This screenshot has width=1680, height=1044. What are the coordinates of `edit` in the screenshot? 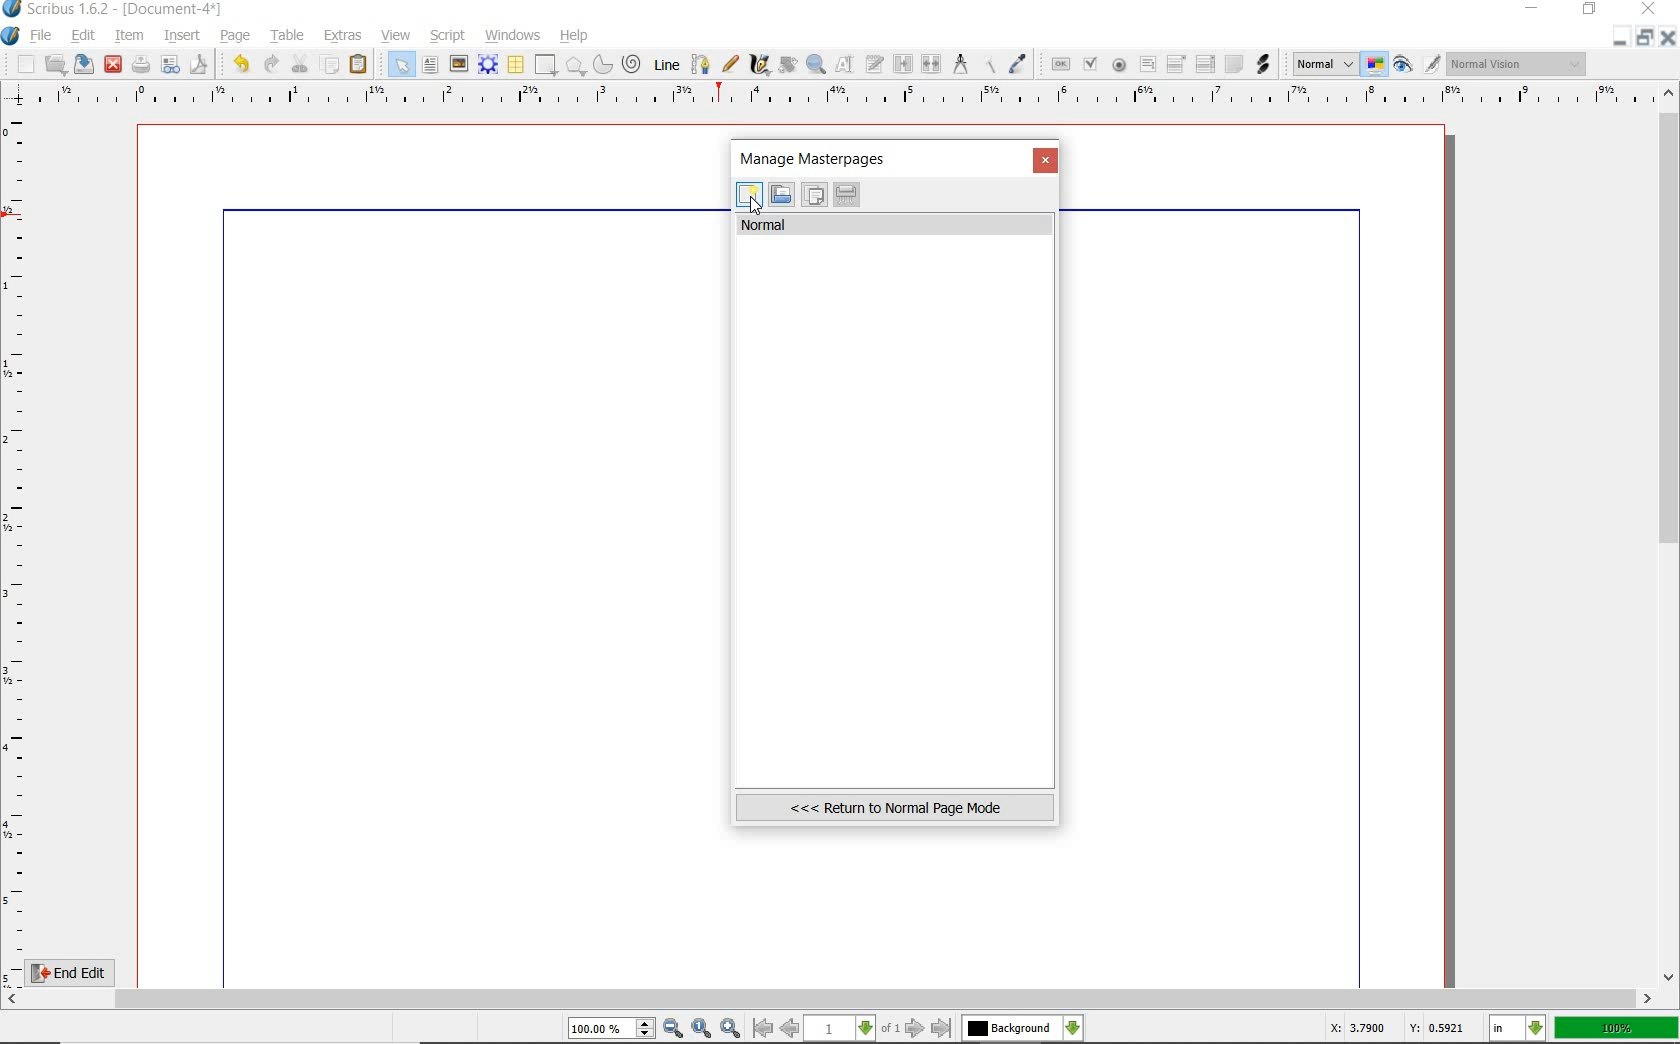 It's located at (81, 37).